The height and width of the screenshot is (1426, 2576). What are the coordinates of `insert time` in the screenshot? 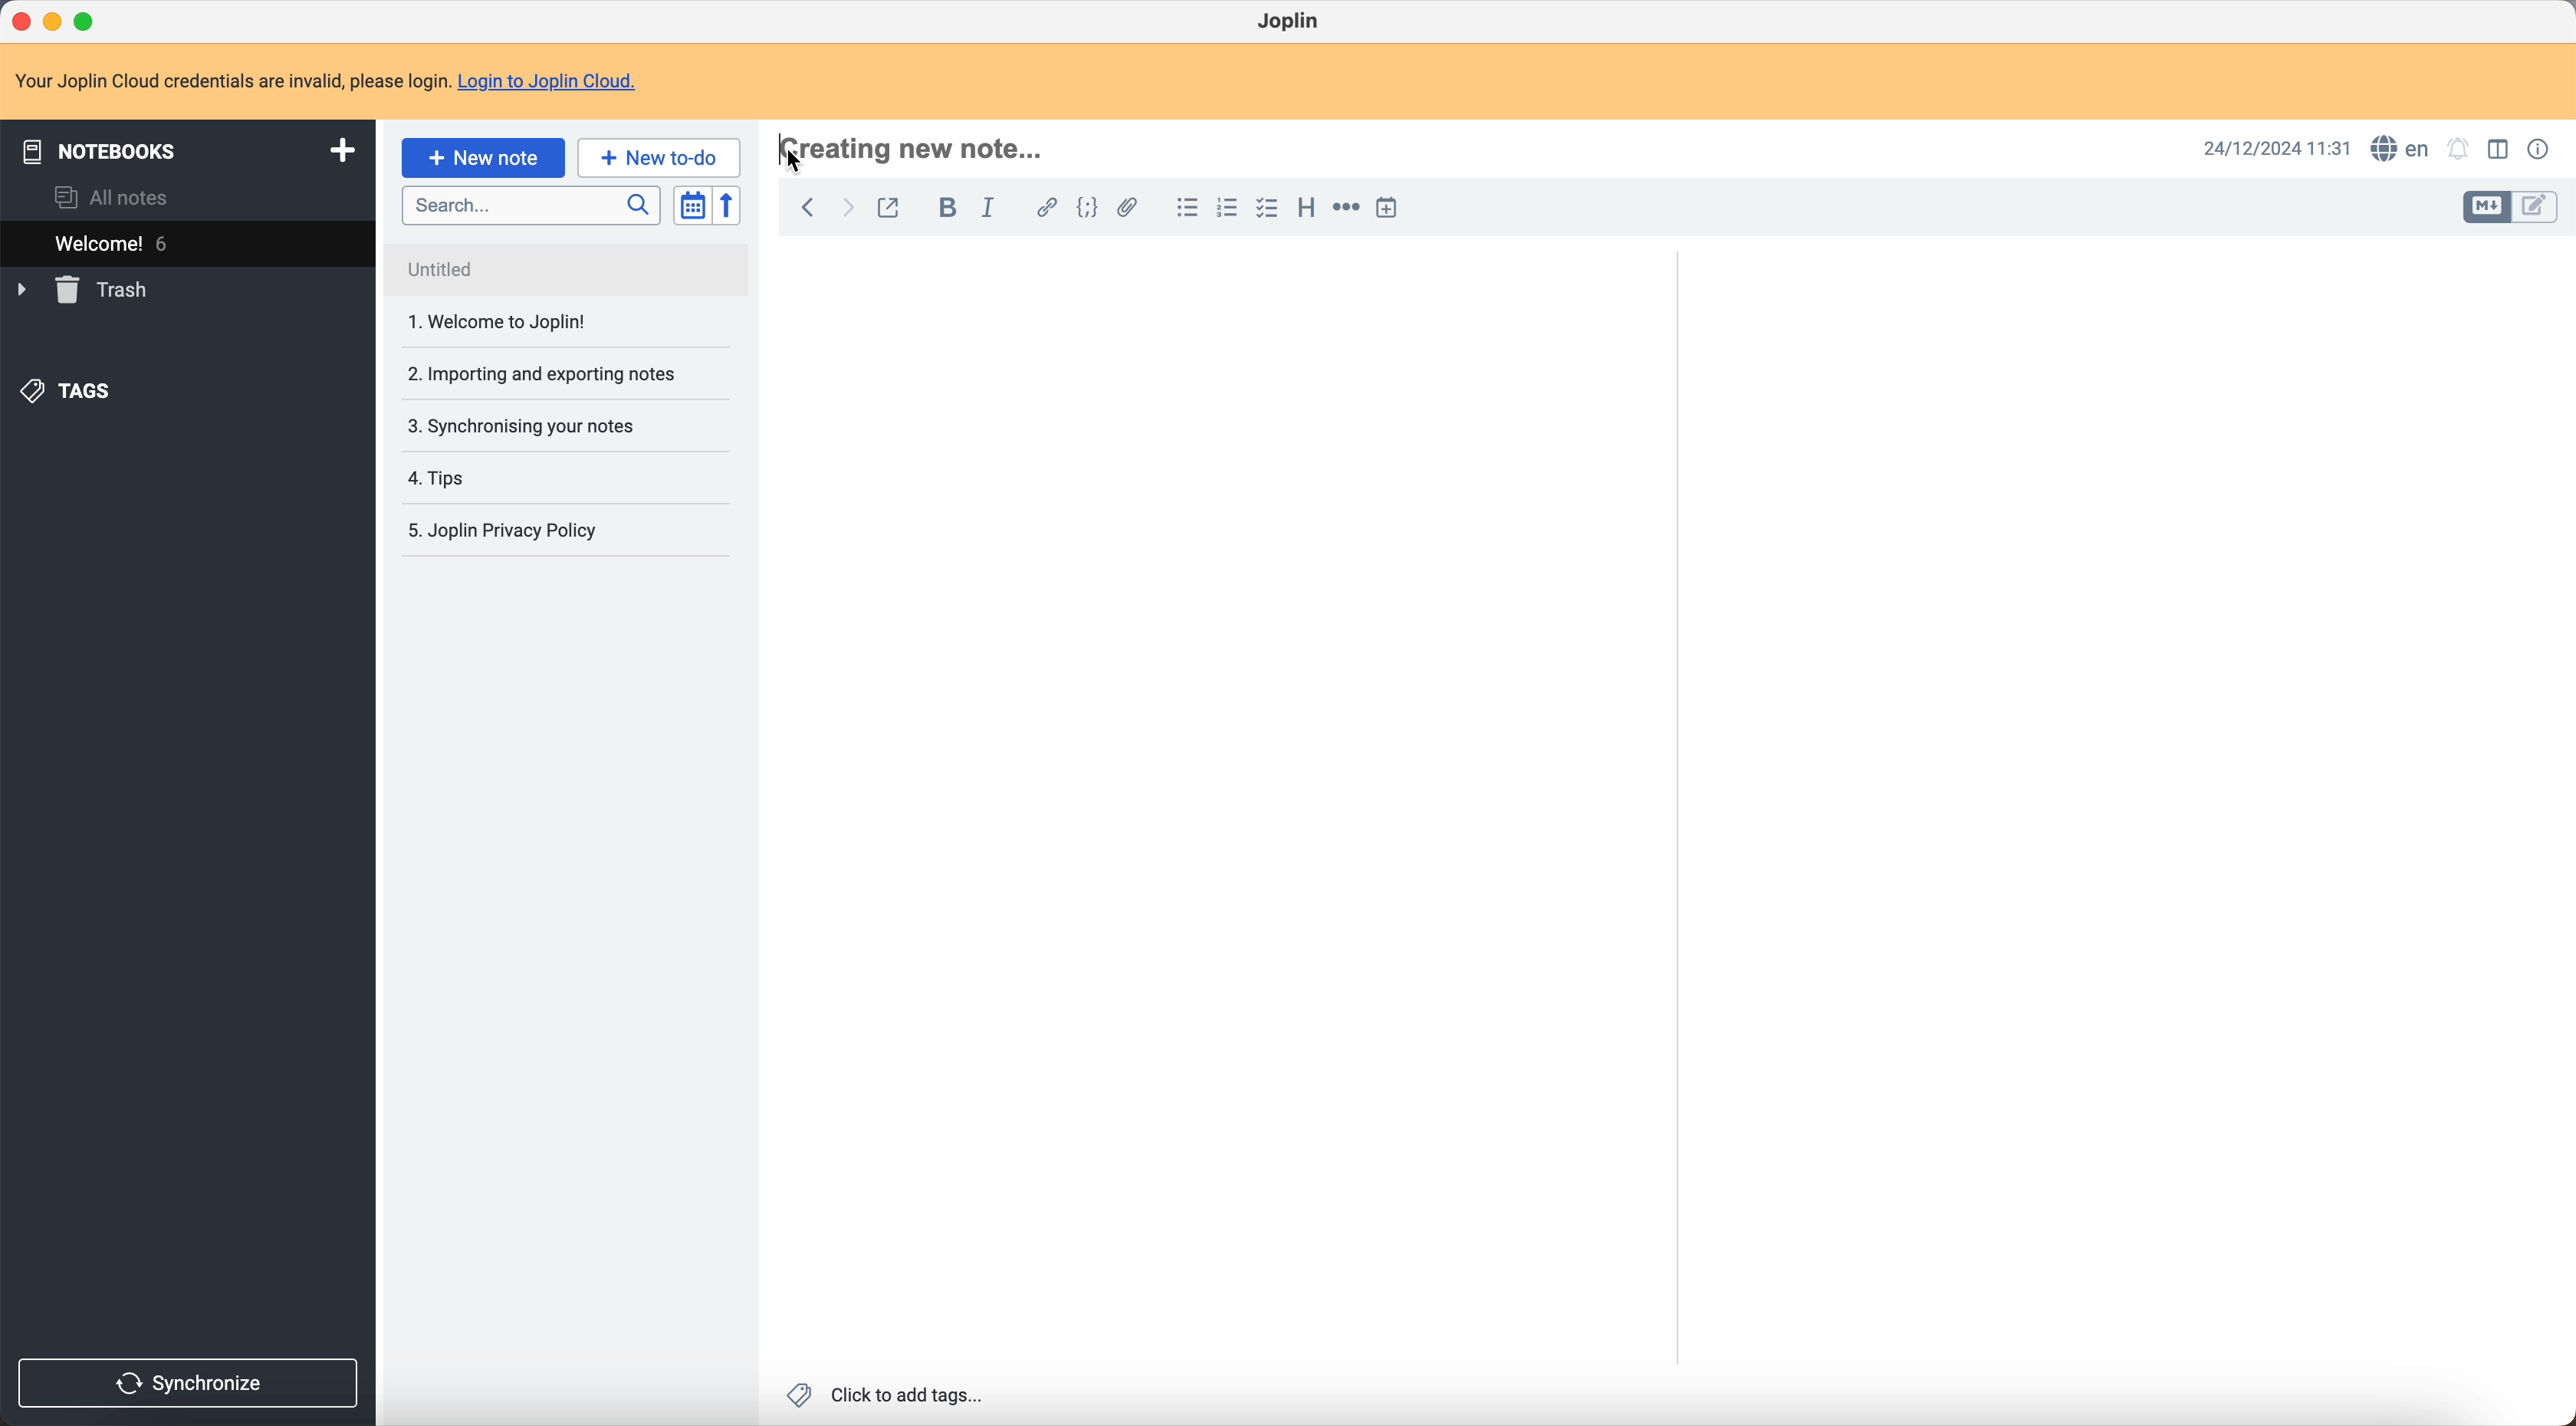 It's located at (1386, 207).